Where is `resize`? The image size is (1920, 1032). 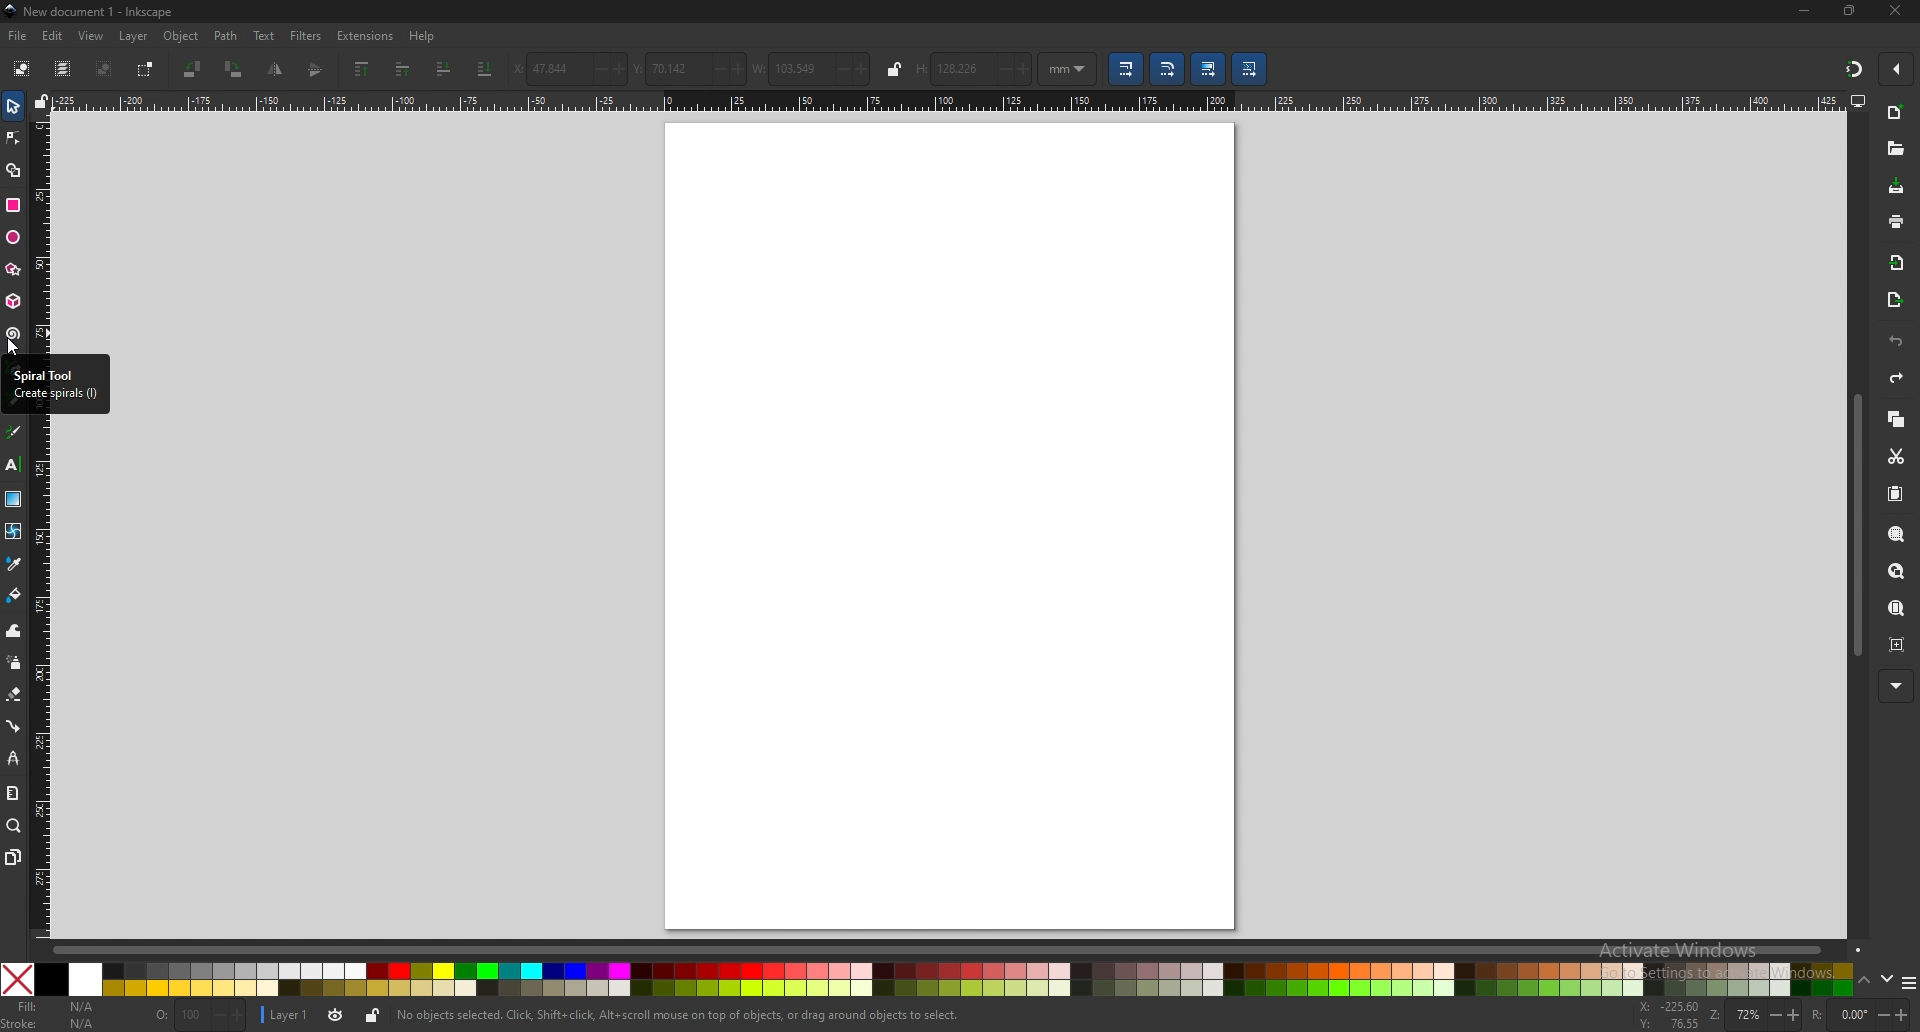
resize is located at coordinates (1850, 12).